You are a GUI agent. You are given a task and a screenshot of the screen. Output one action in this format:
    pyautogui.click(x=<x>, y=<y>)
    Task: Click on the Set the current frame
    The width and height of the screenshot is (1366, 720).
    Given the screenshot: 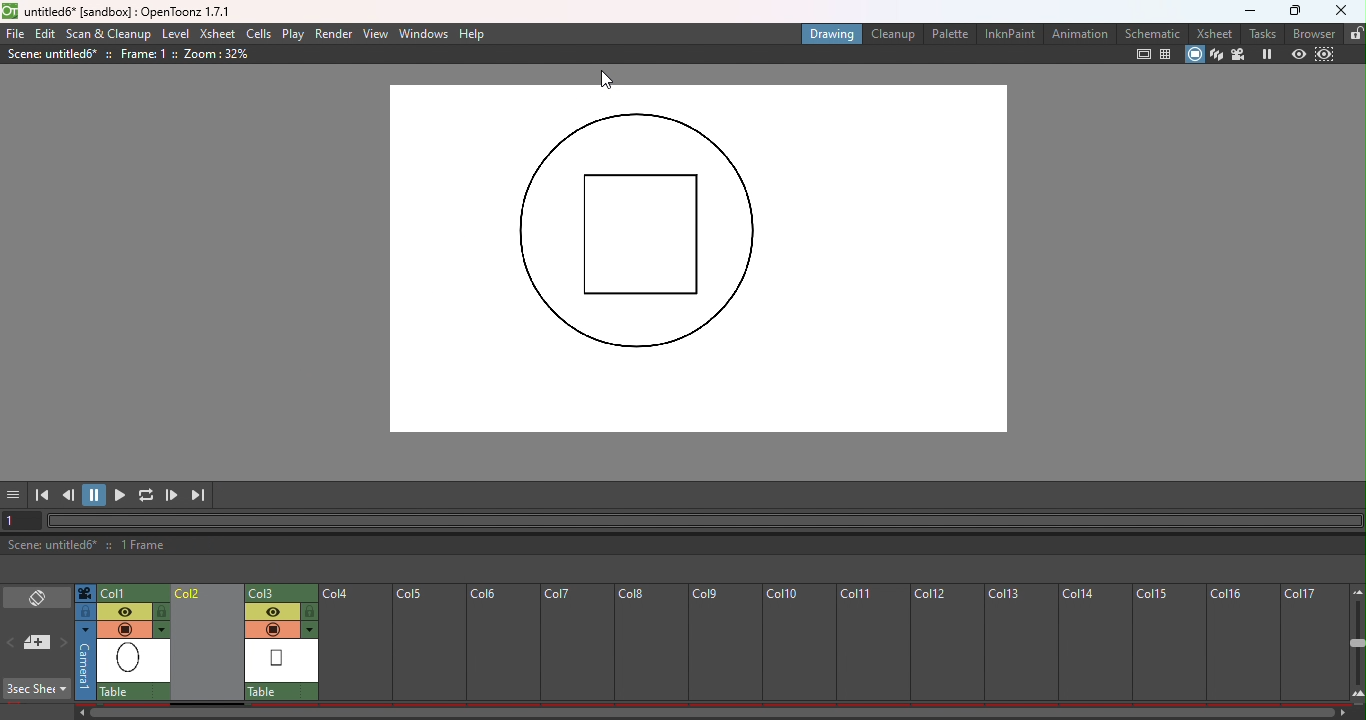 What is the action you would take?
    pyautogui.click(x=23, y=520)
    